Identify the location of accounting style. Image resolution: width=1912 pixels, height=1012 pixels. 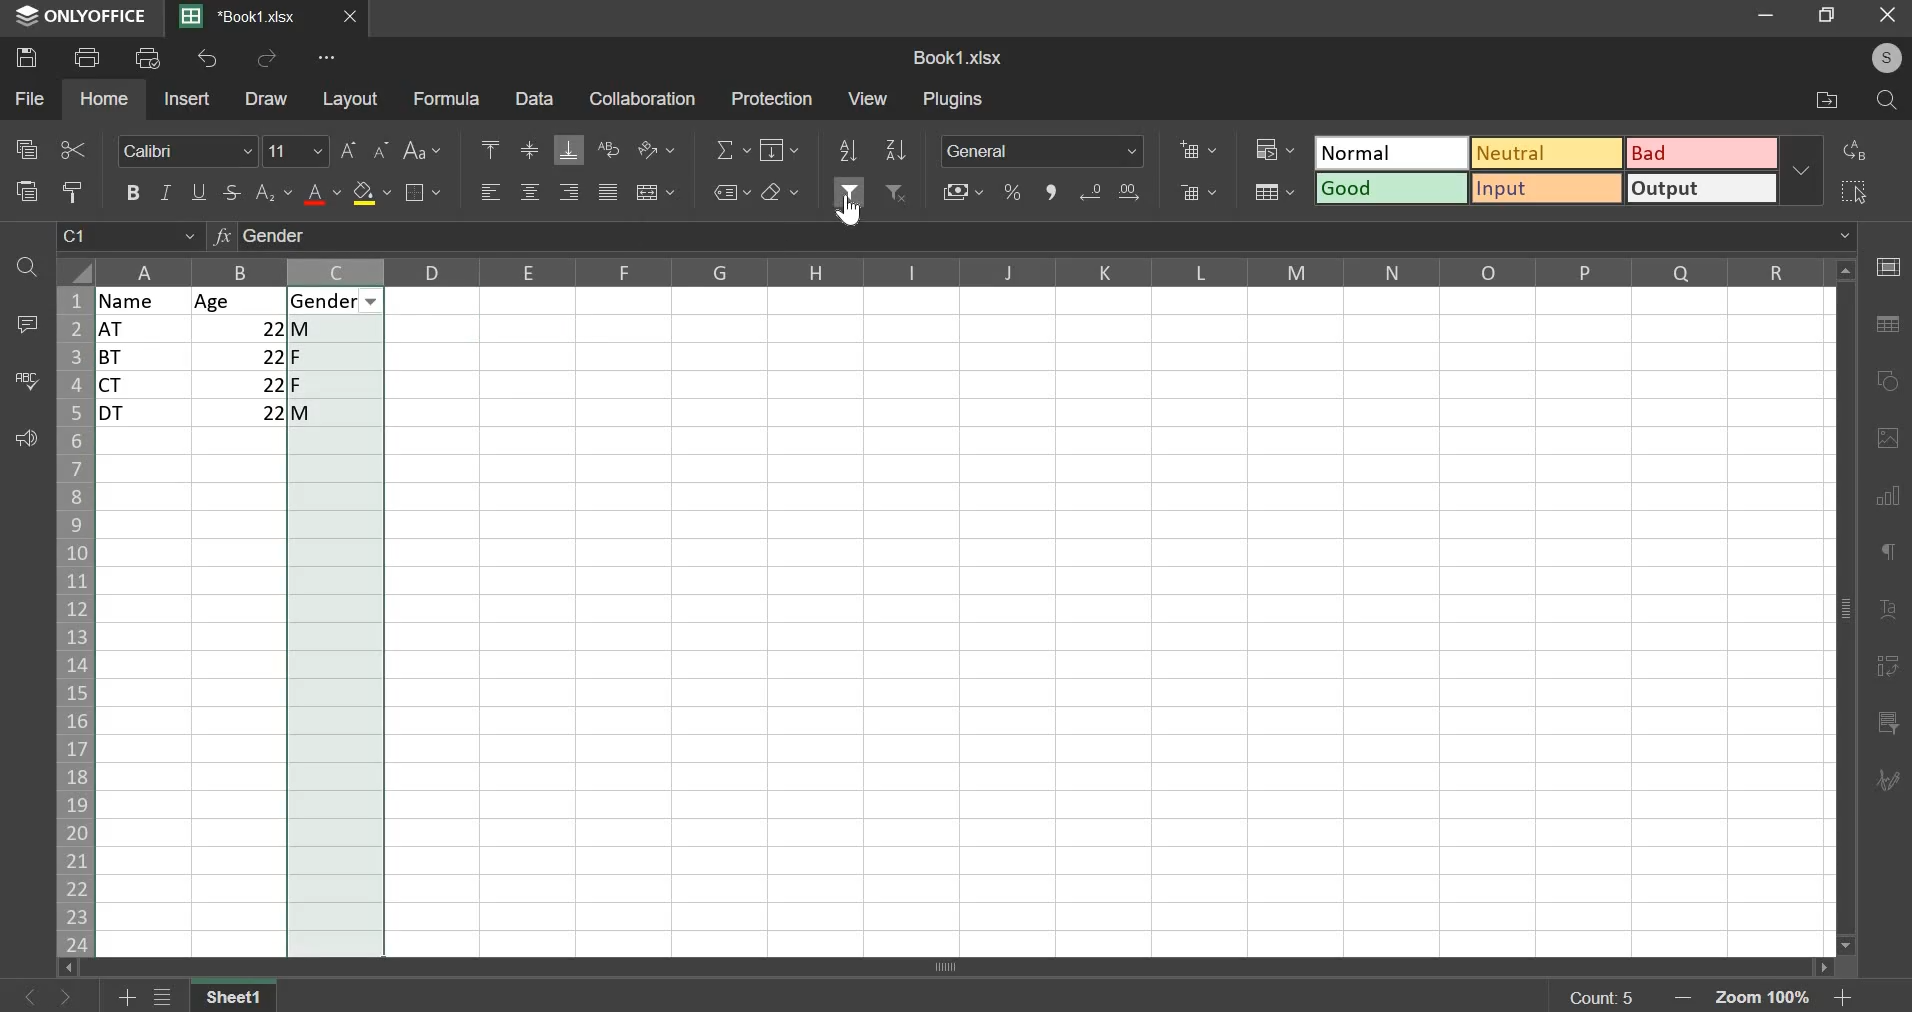
(965, 192).